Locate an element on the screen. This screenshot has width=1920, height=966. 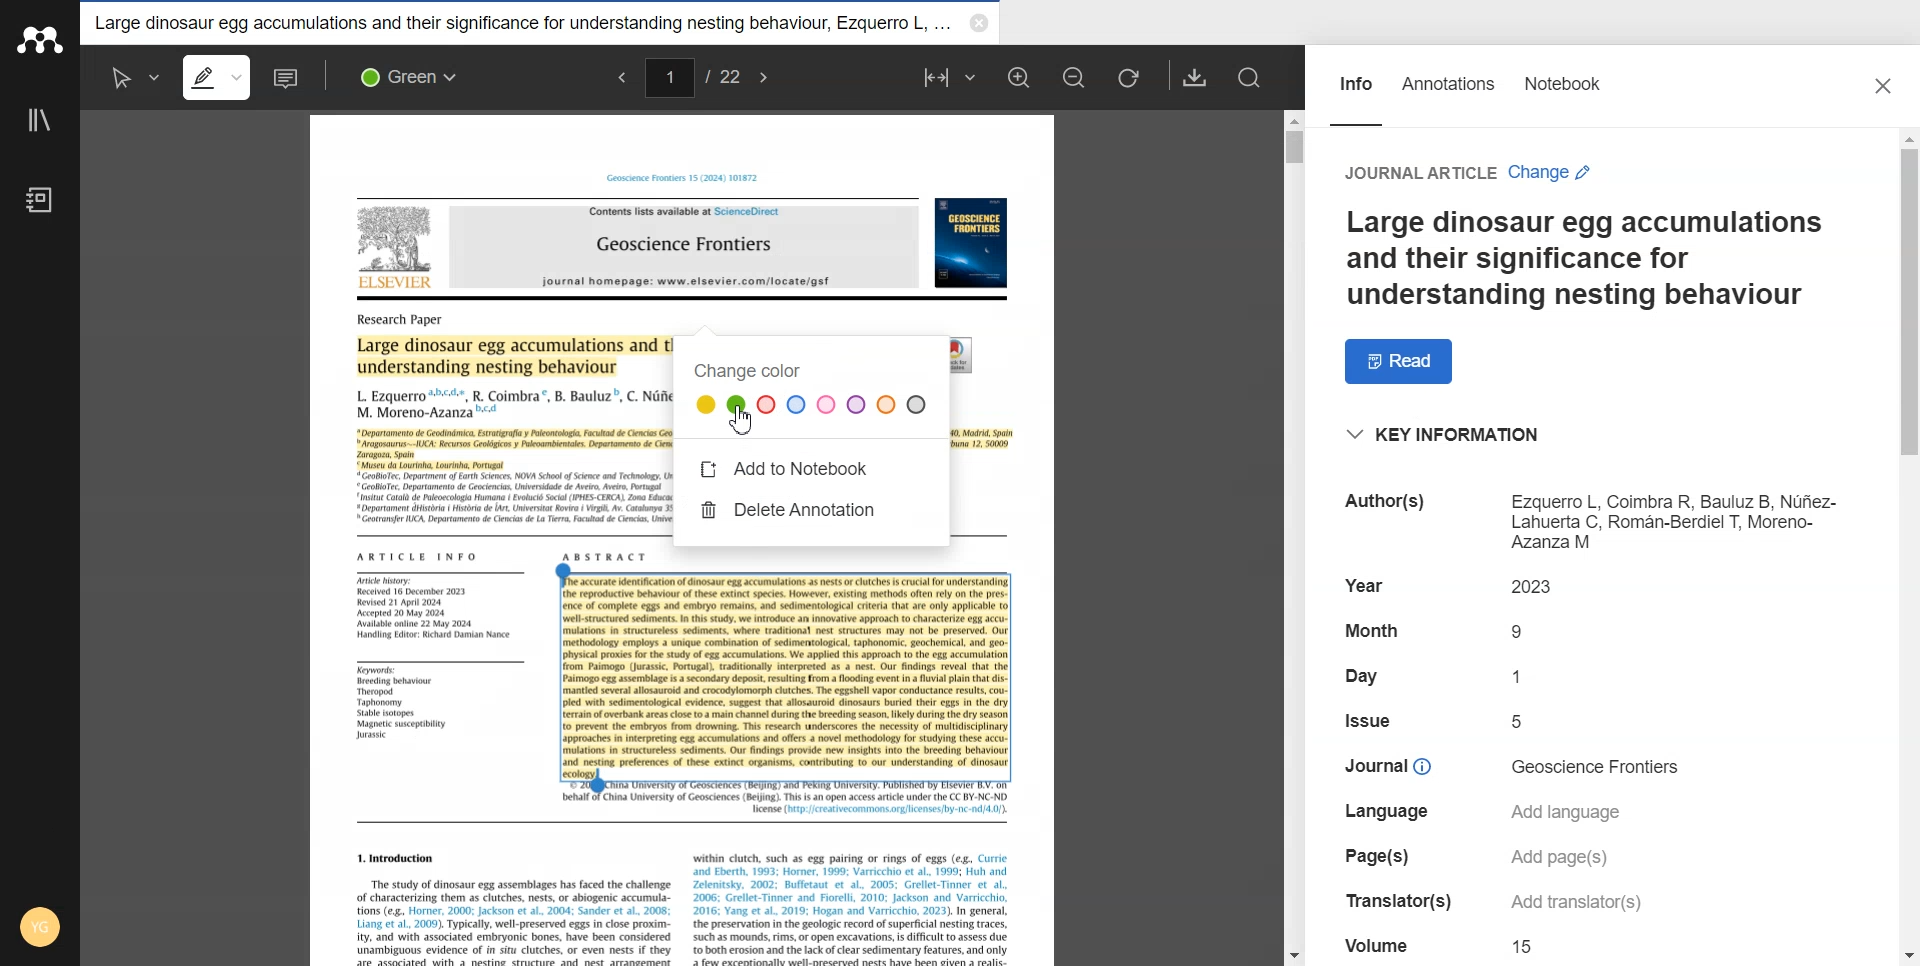
text is located at coordinates (1600, 767).